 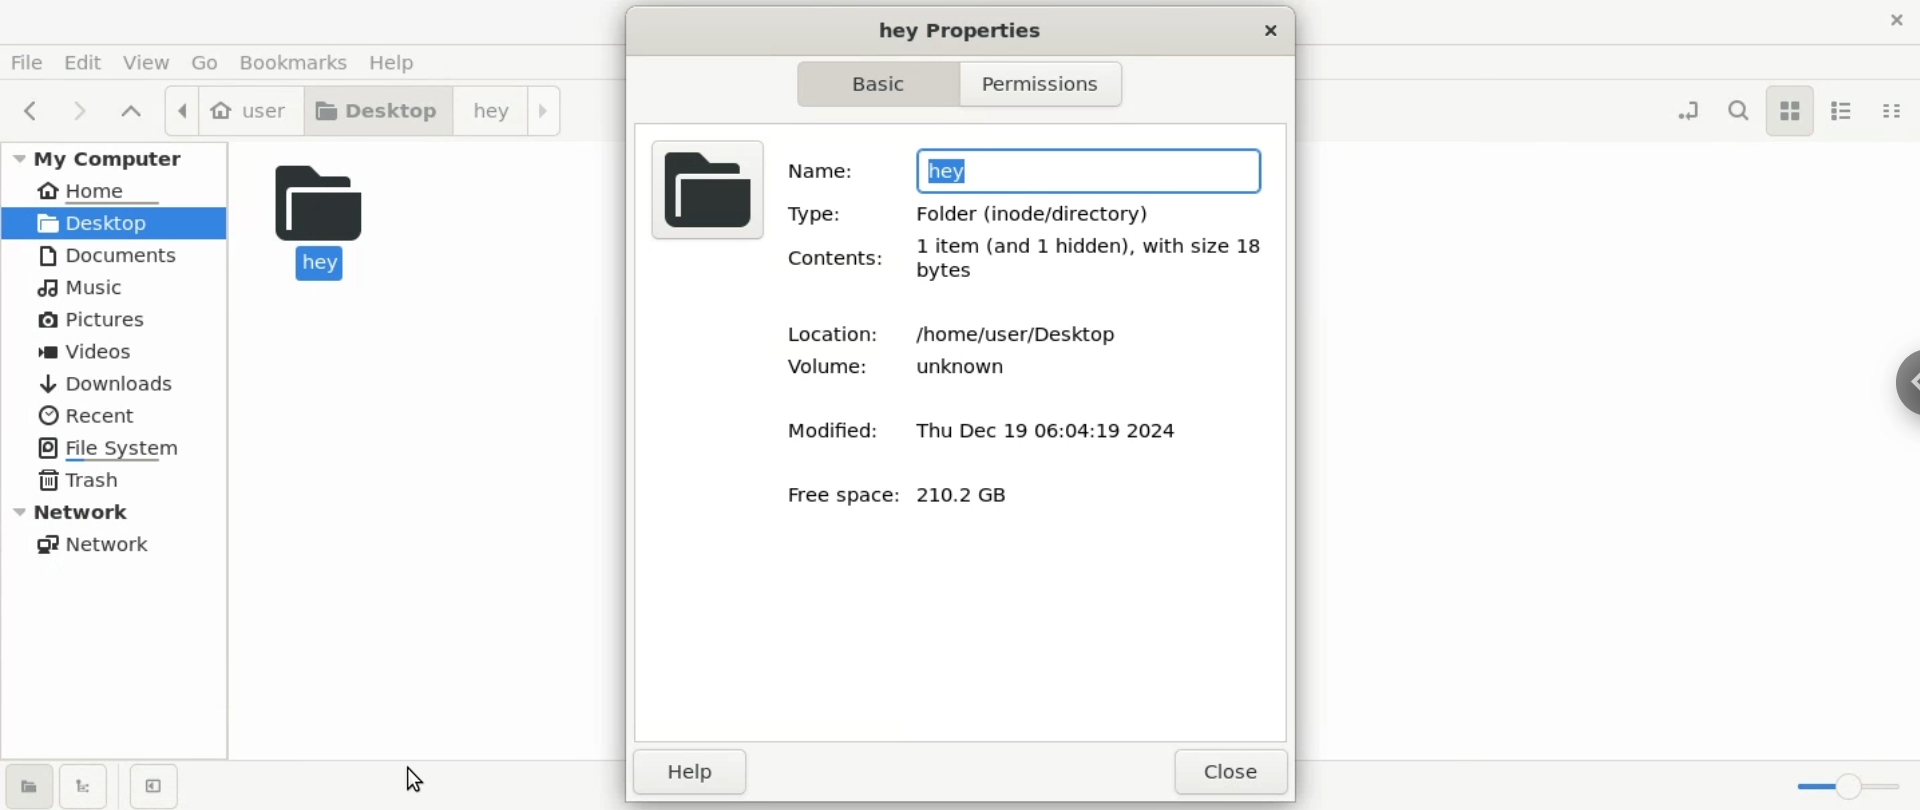 What do you see at coordinates (1260, 29) in the screenshot?
I see `close` at bounding box center [1260, 29].